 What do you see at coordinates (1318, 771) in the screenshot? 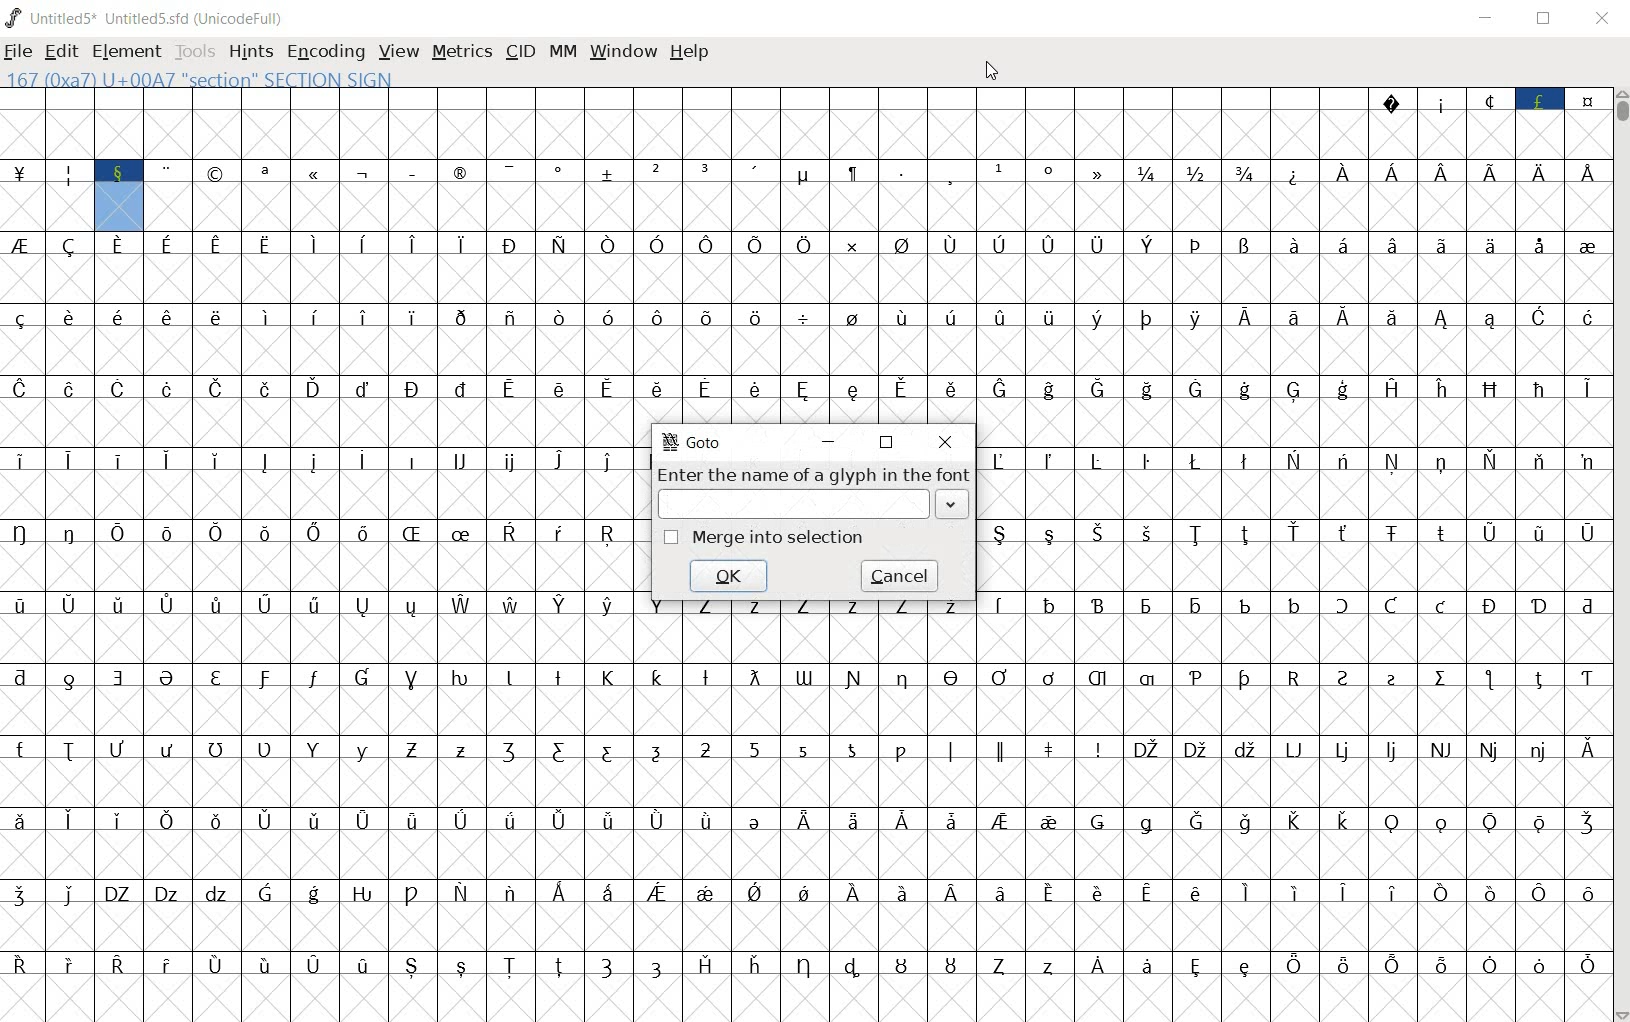
I see `special alphabets` at bounding box center [1318, 771].